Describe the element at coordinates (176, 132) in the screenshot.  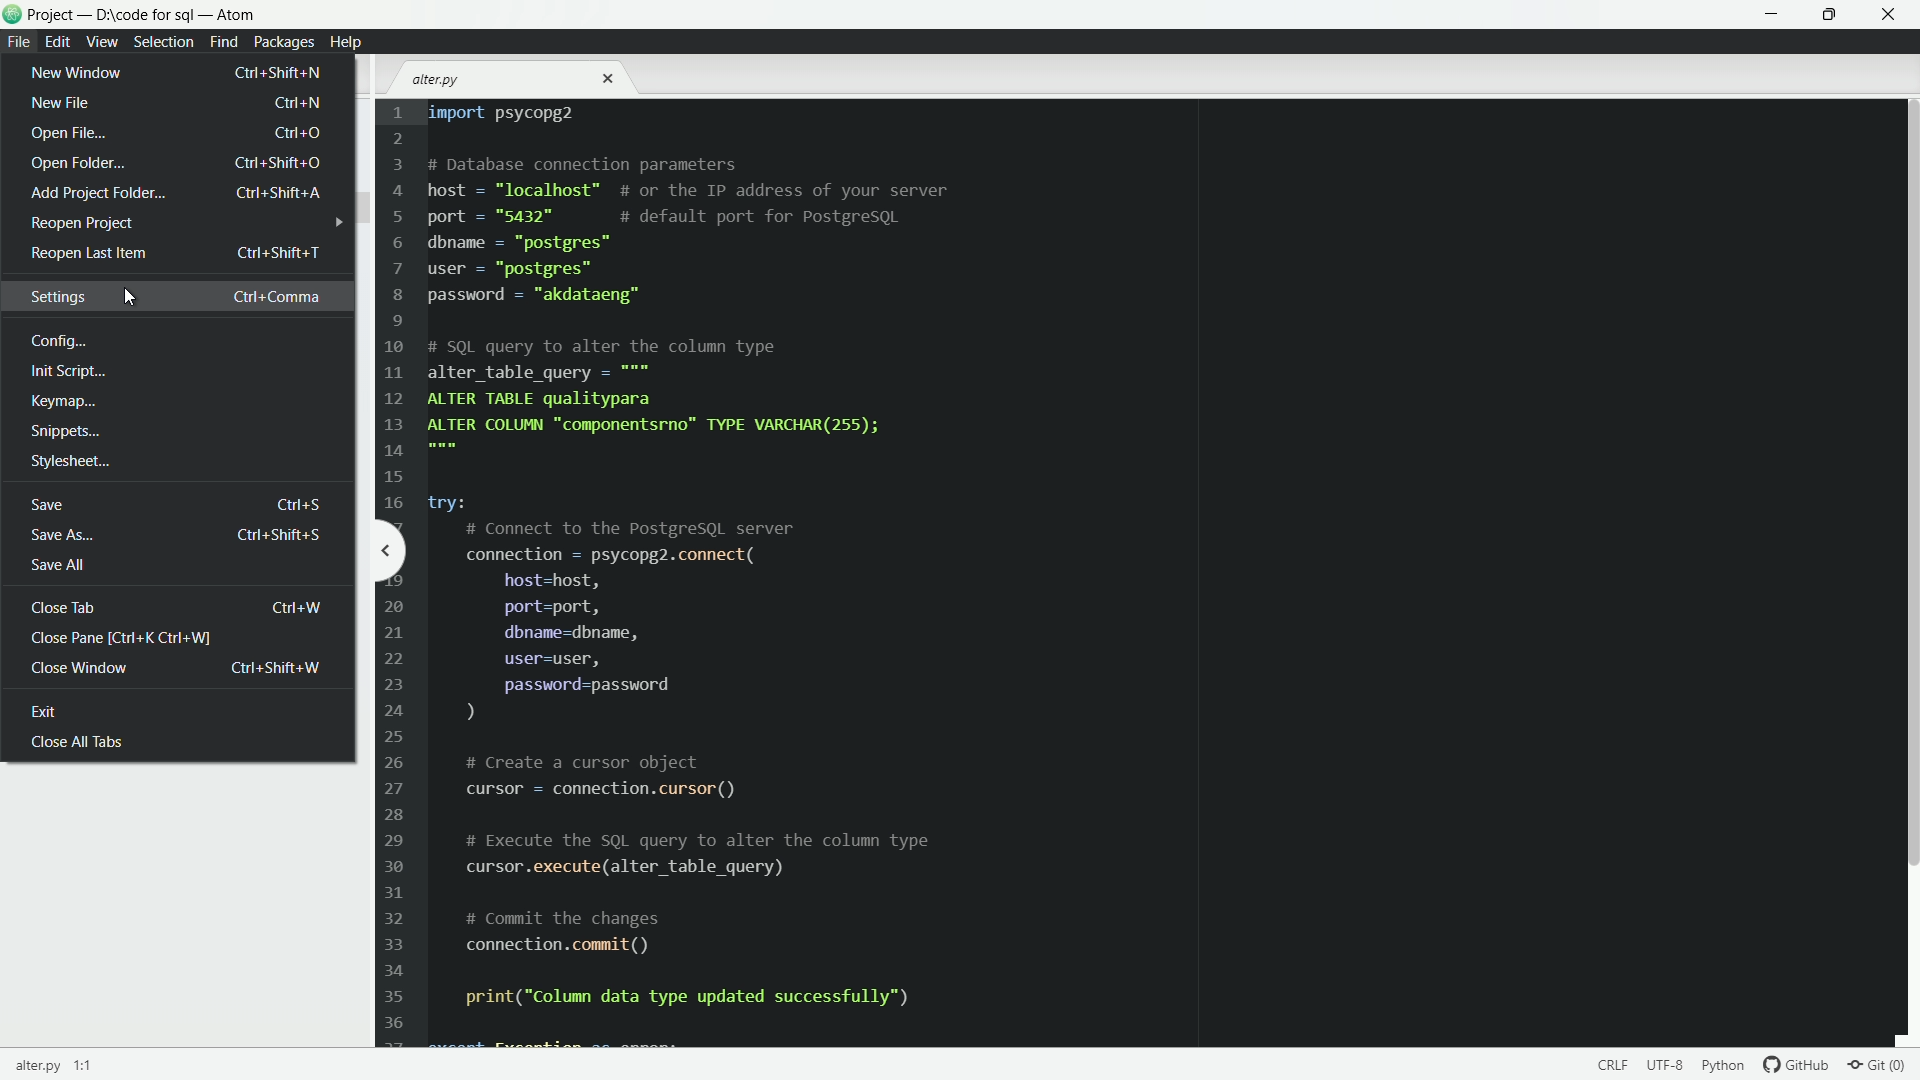
I see `open file` at that location.